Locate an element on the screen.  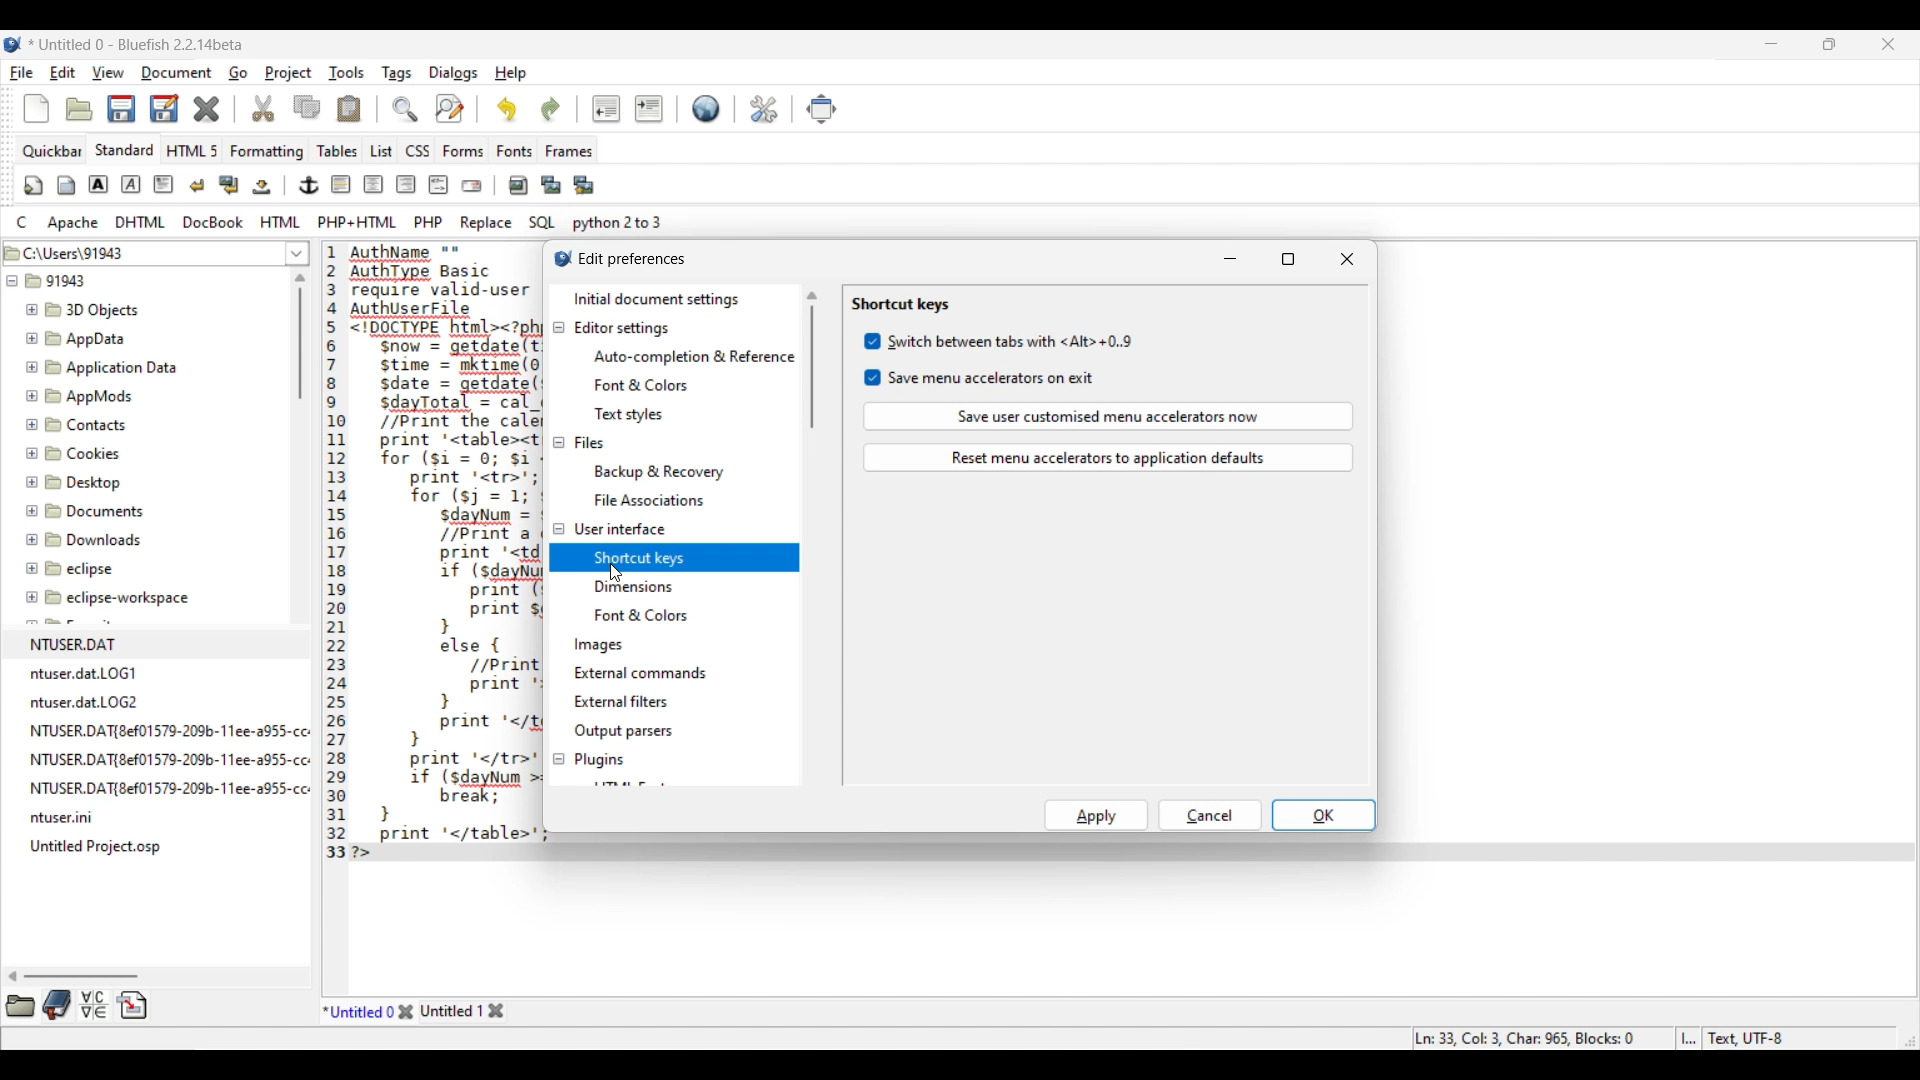
Help menu is located at coordinates (511, 73).